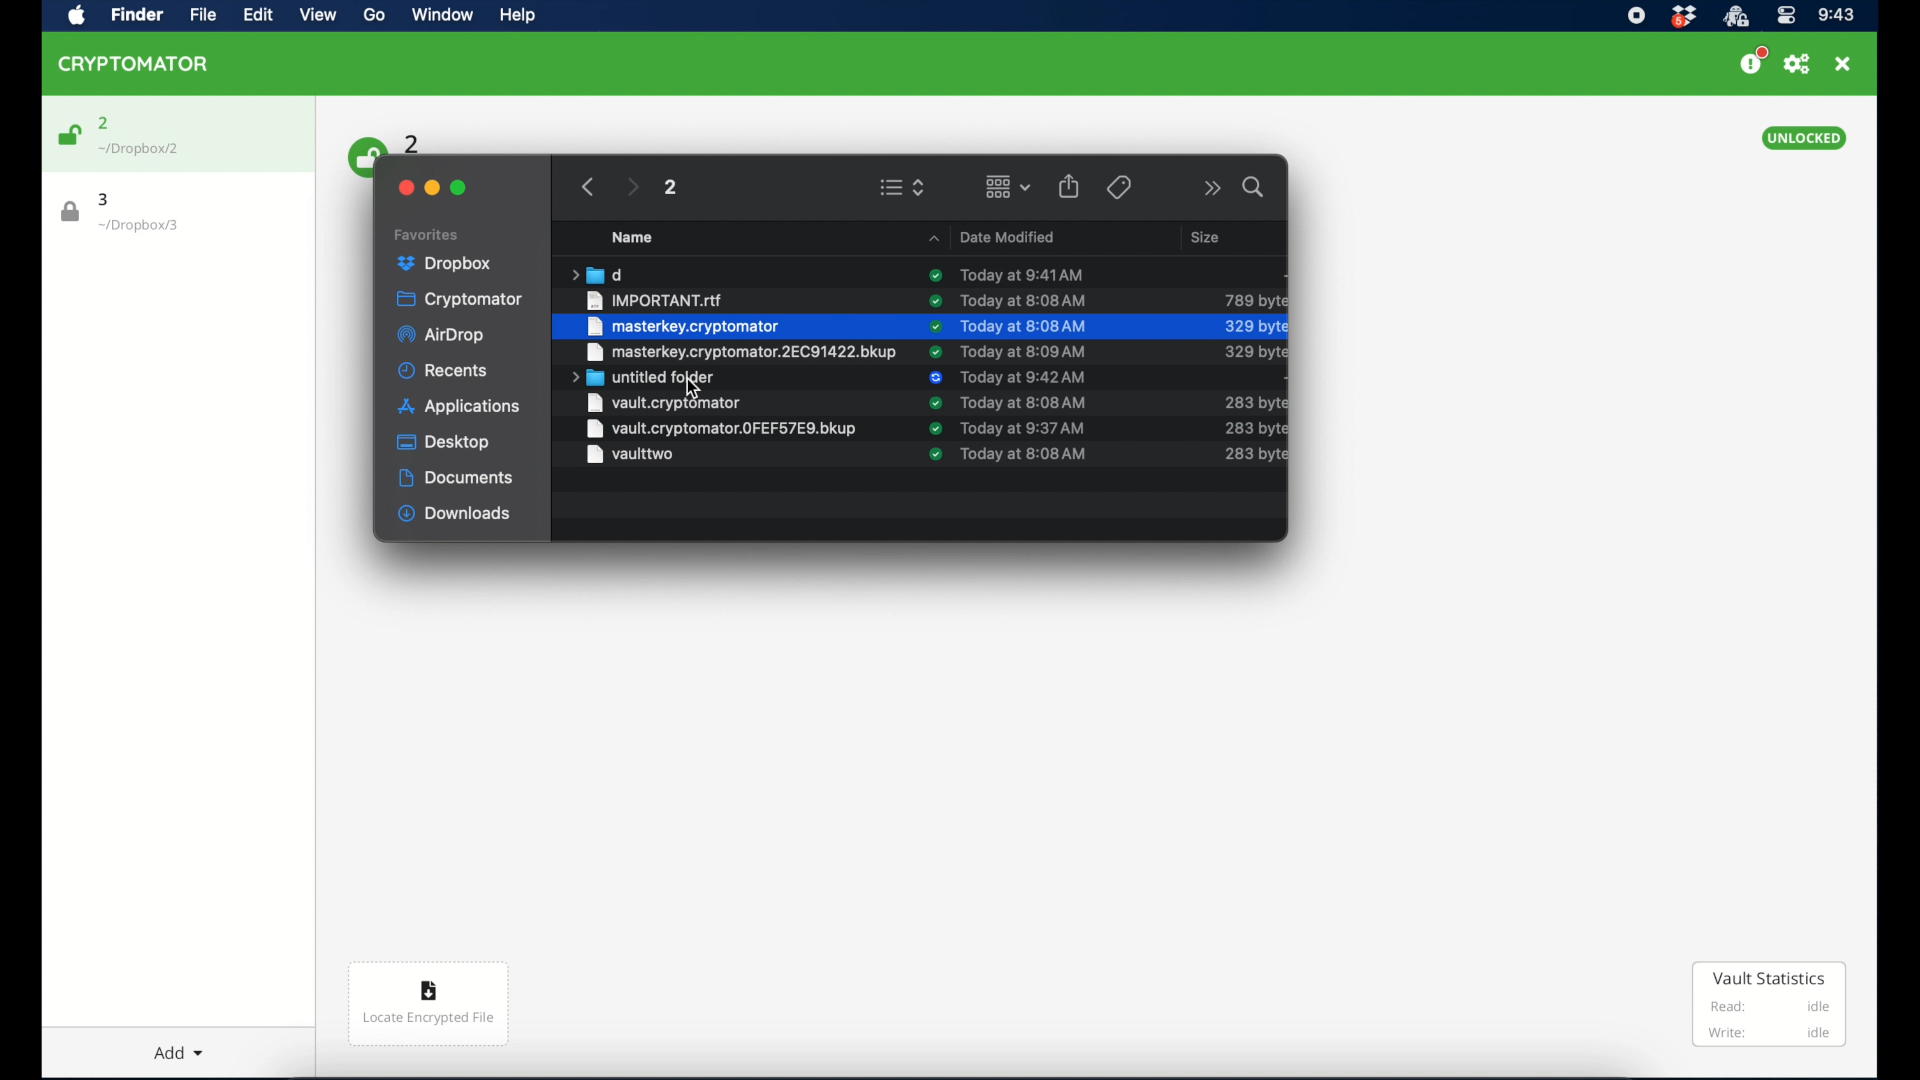 Image resolution: width=1920 pixels, height=1080 pixels. What do you see at coordinates (1635, 16) in the screenshot?
I see `screen recorder icon` at bounding box center [1635, 16].